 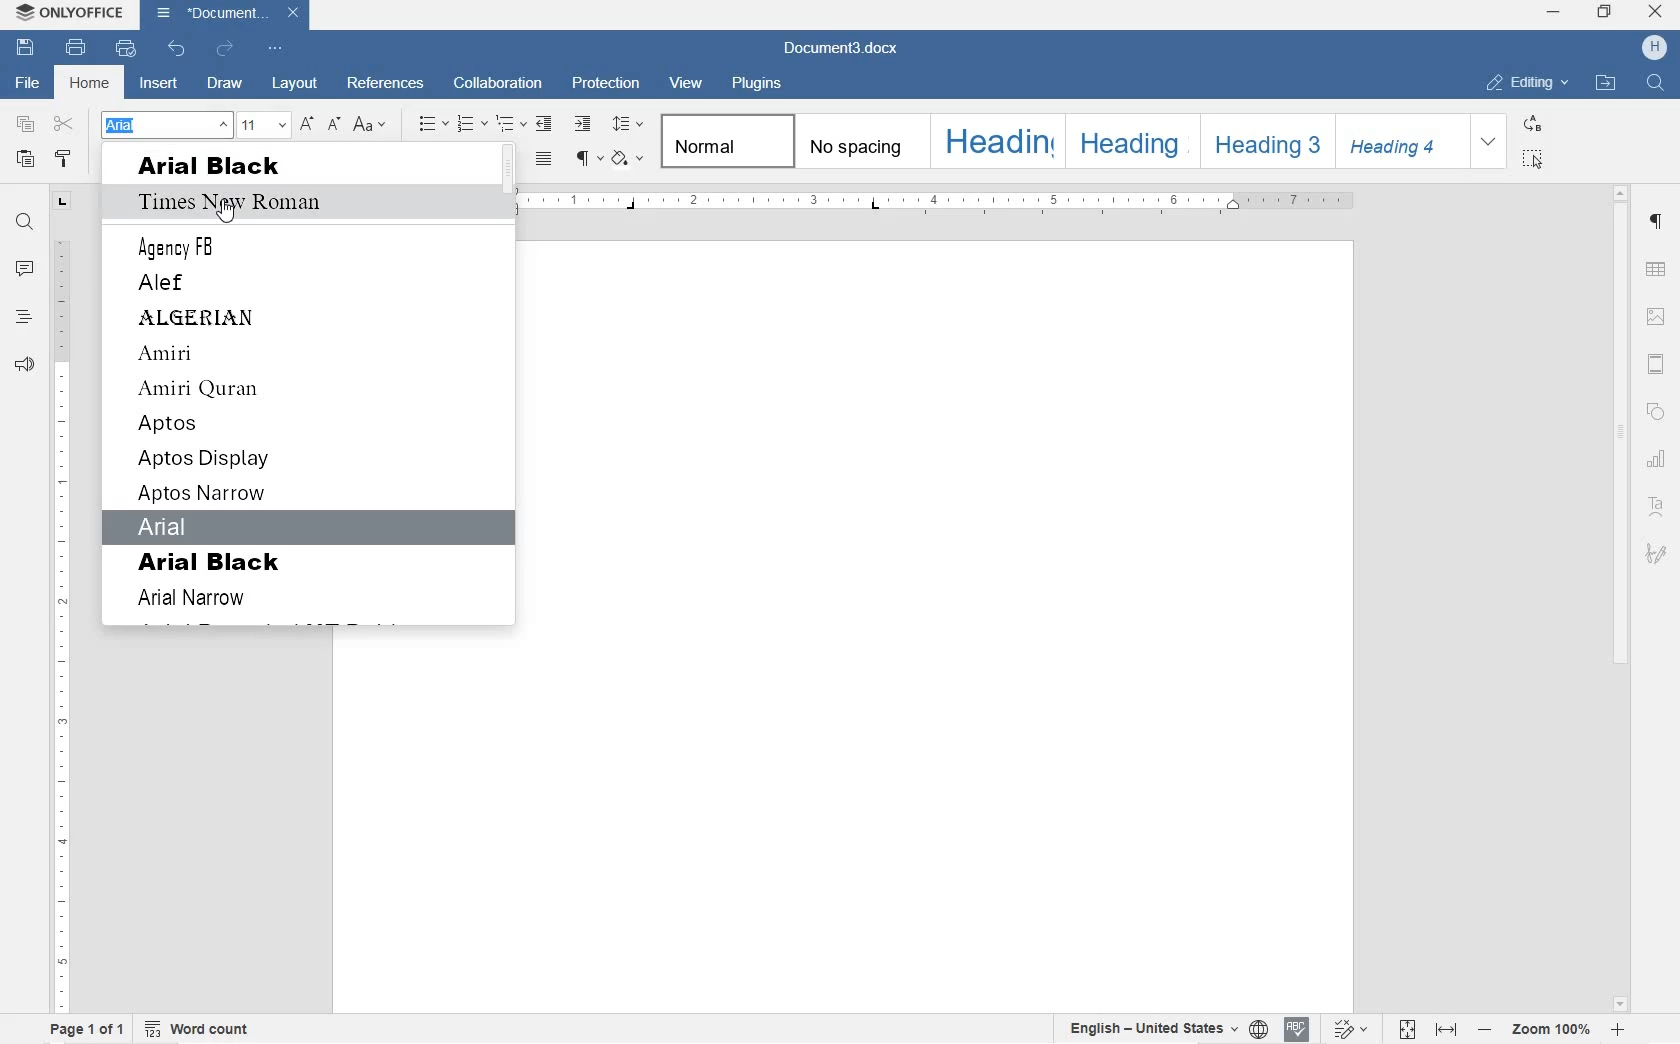 I want to click on arial, so click(x=222, y=527).